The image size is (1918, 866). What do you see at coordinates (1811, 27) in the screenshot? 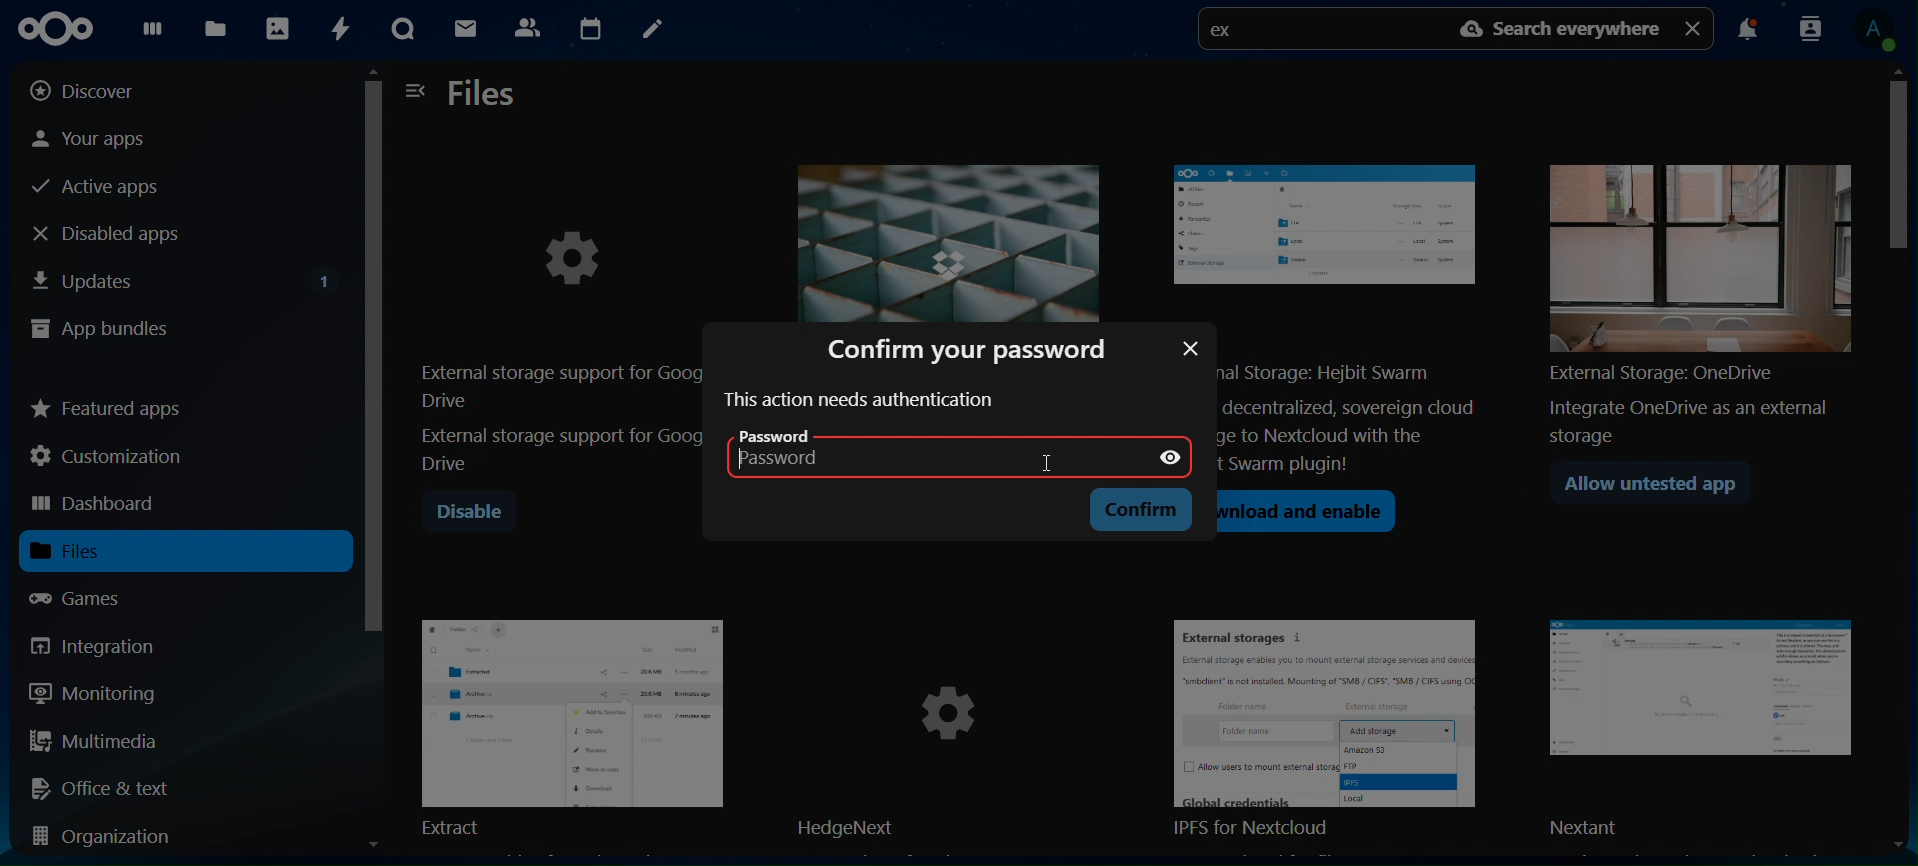
I see `search profile` at bounding box center [1811, 27].